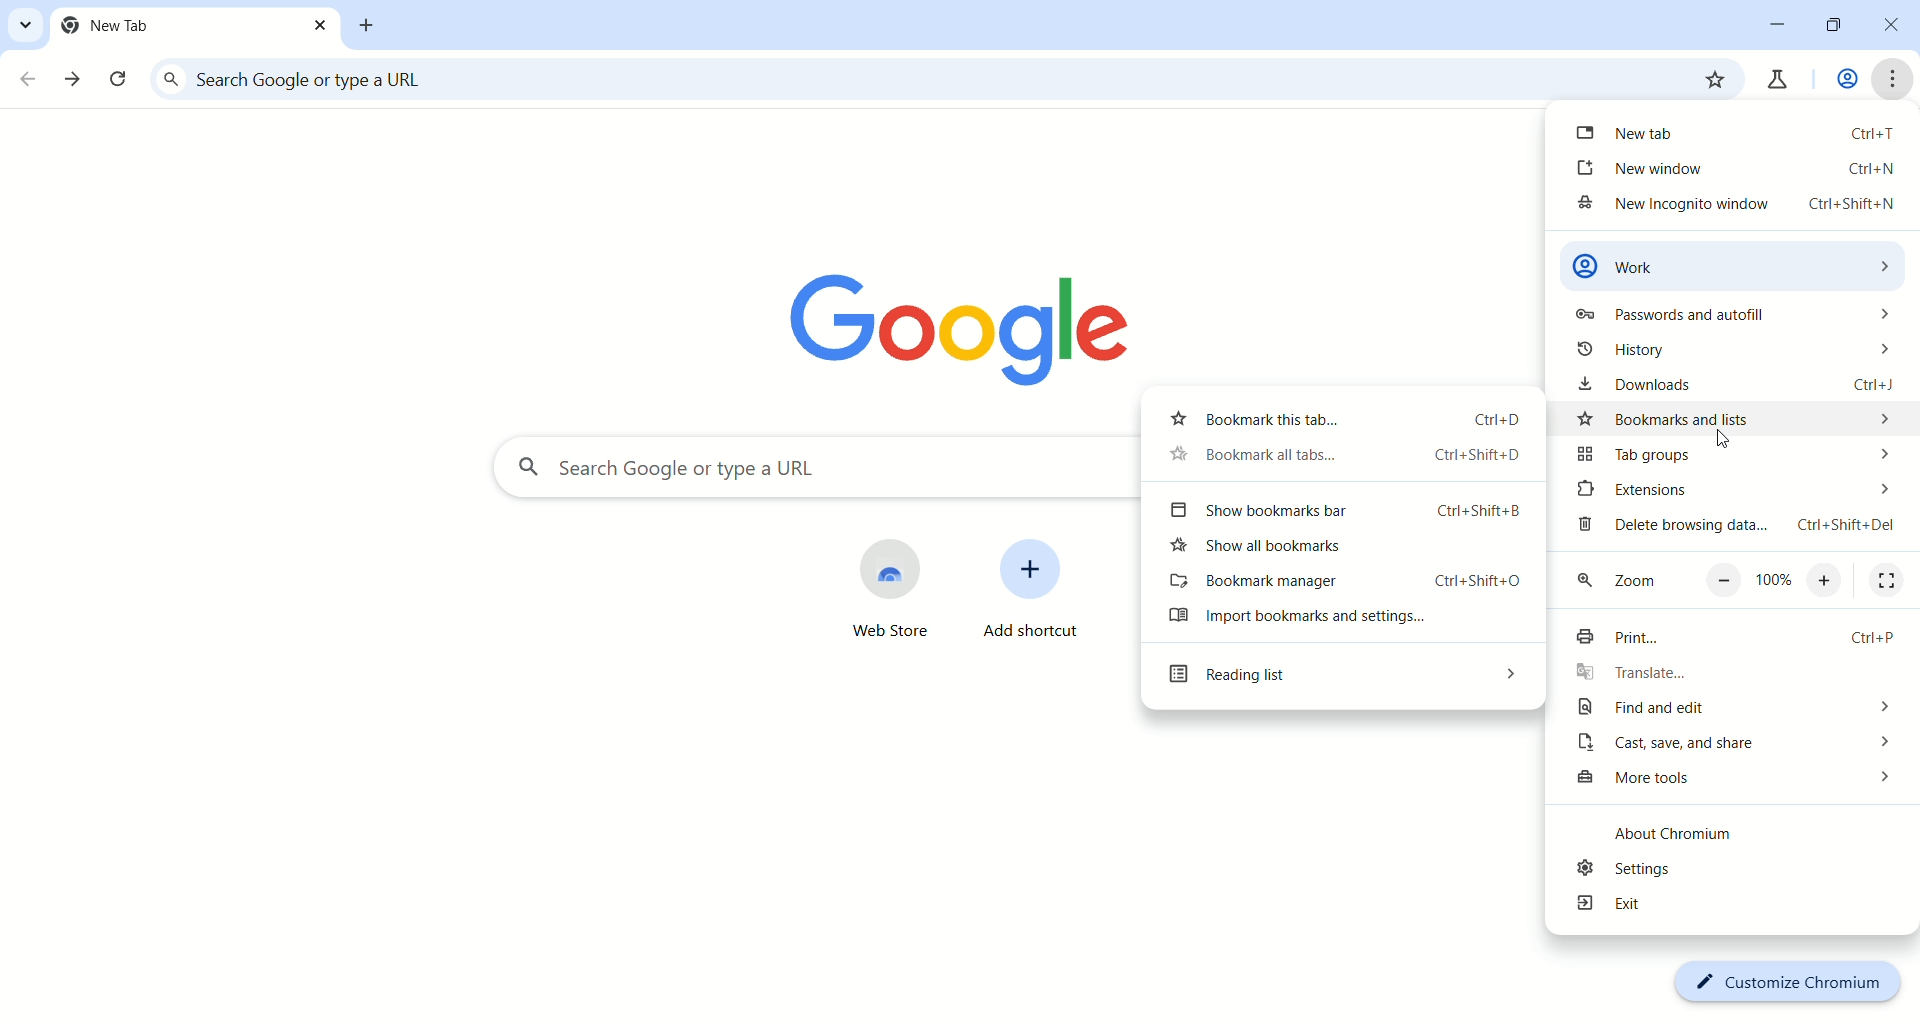 Image resolution: width=1920 pixels, height=1020 pixels. What do you see at coordinates (1739, 583) in the screenshot?
I see `zoom` at bounding box center [1739, 583].